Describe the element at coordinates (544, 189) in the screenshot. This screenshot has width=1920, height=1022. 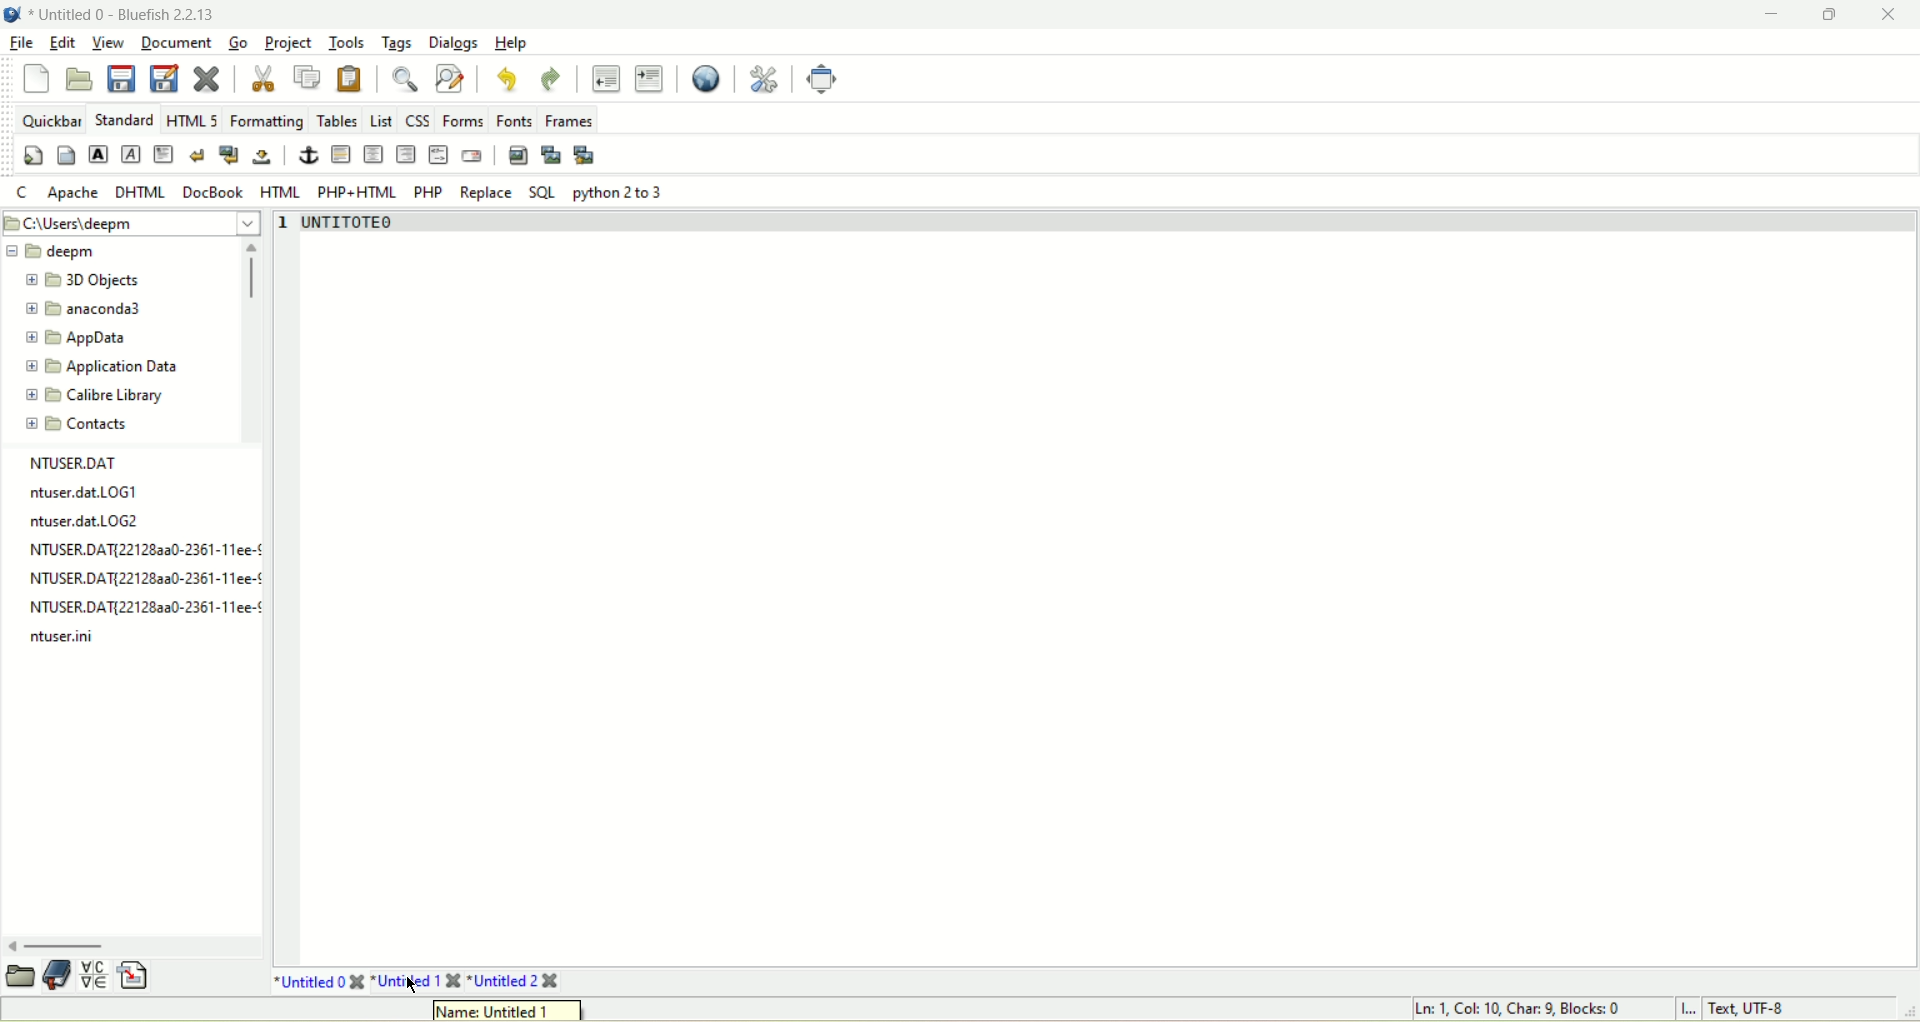
I see `SOL` at that location.